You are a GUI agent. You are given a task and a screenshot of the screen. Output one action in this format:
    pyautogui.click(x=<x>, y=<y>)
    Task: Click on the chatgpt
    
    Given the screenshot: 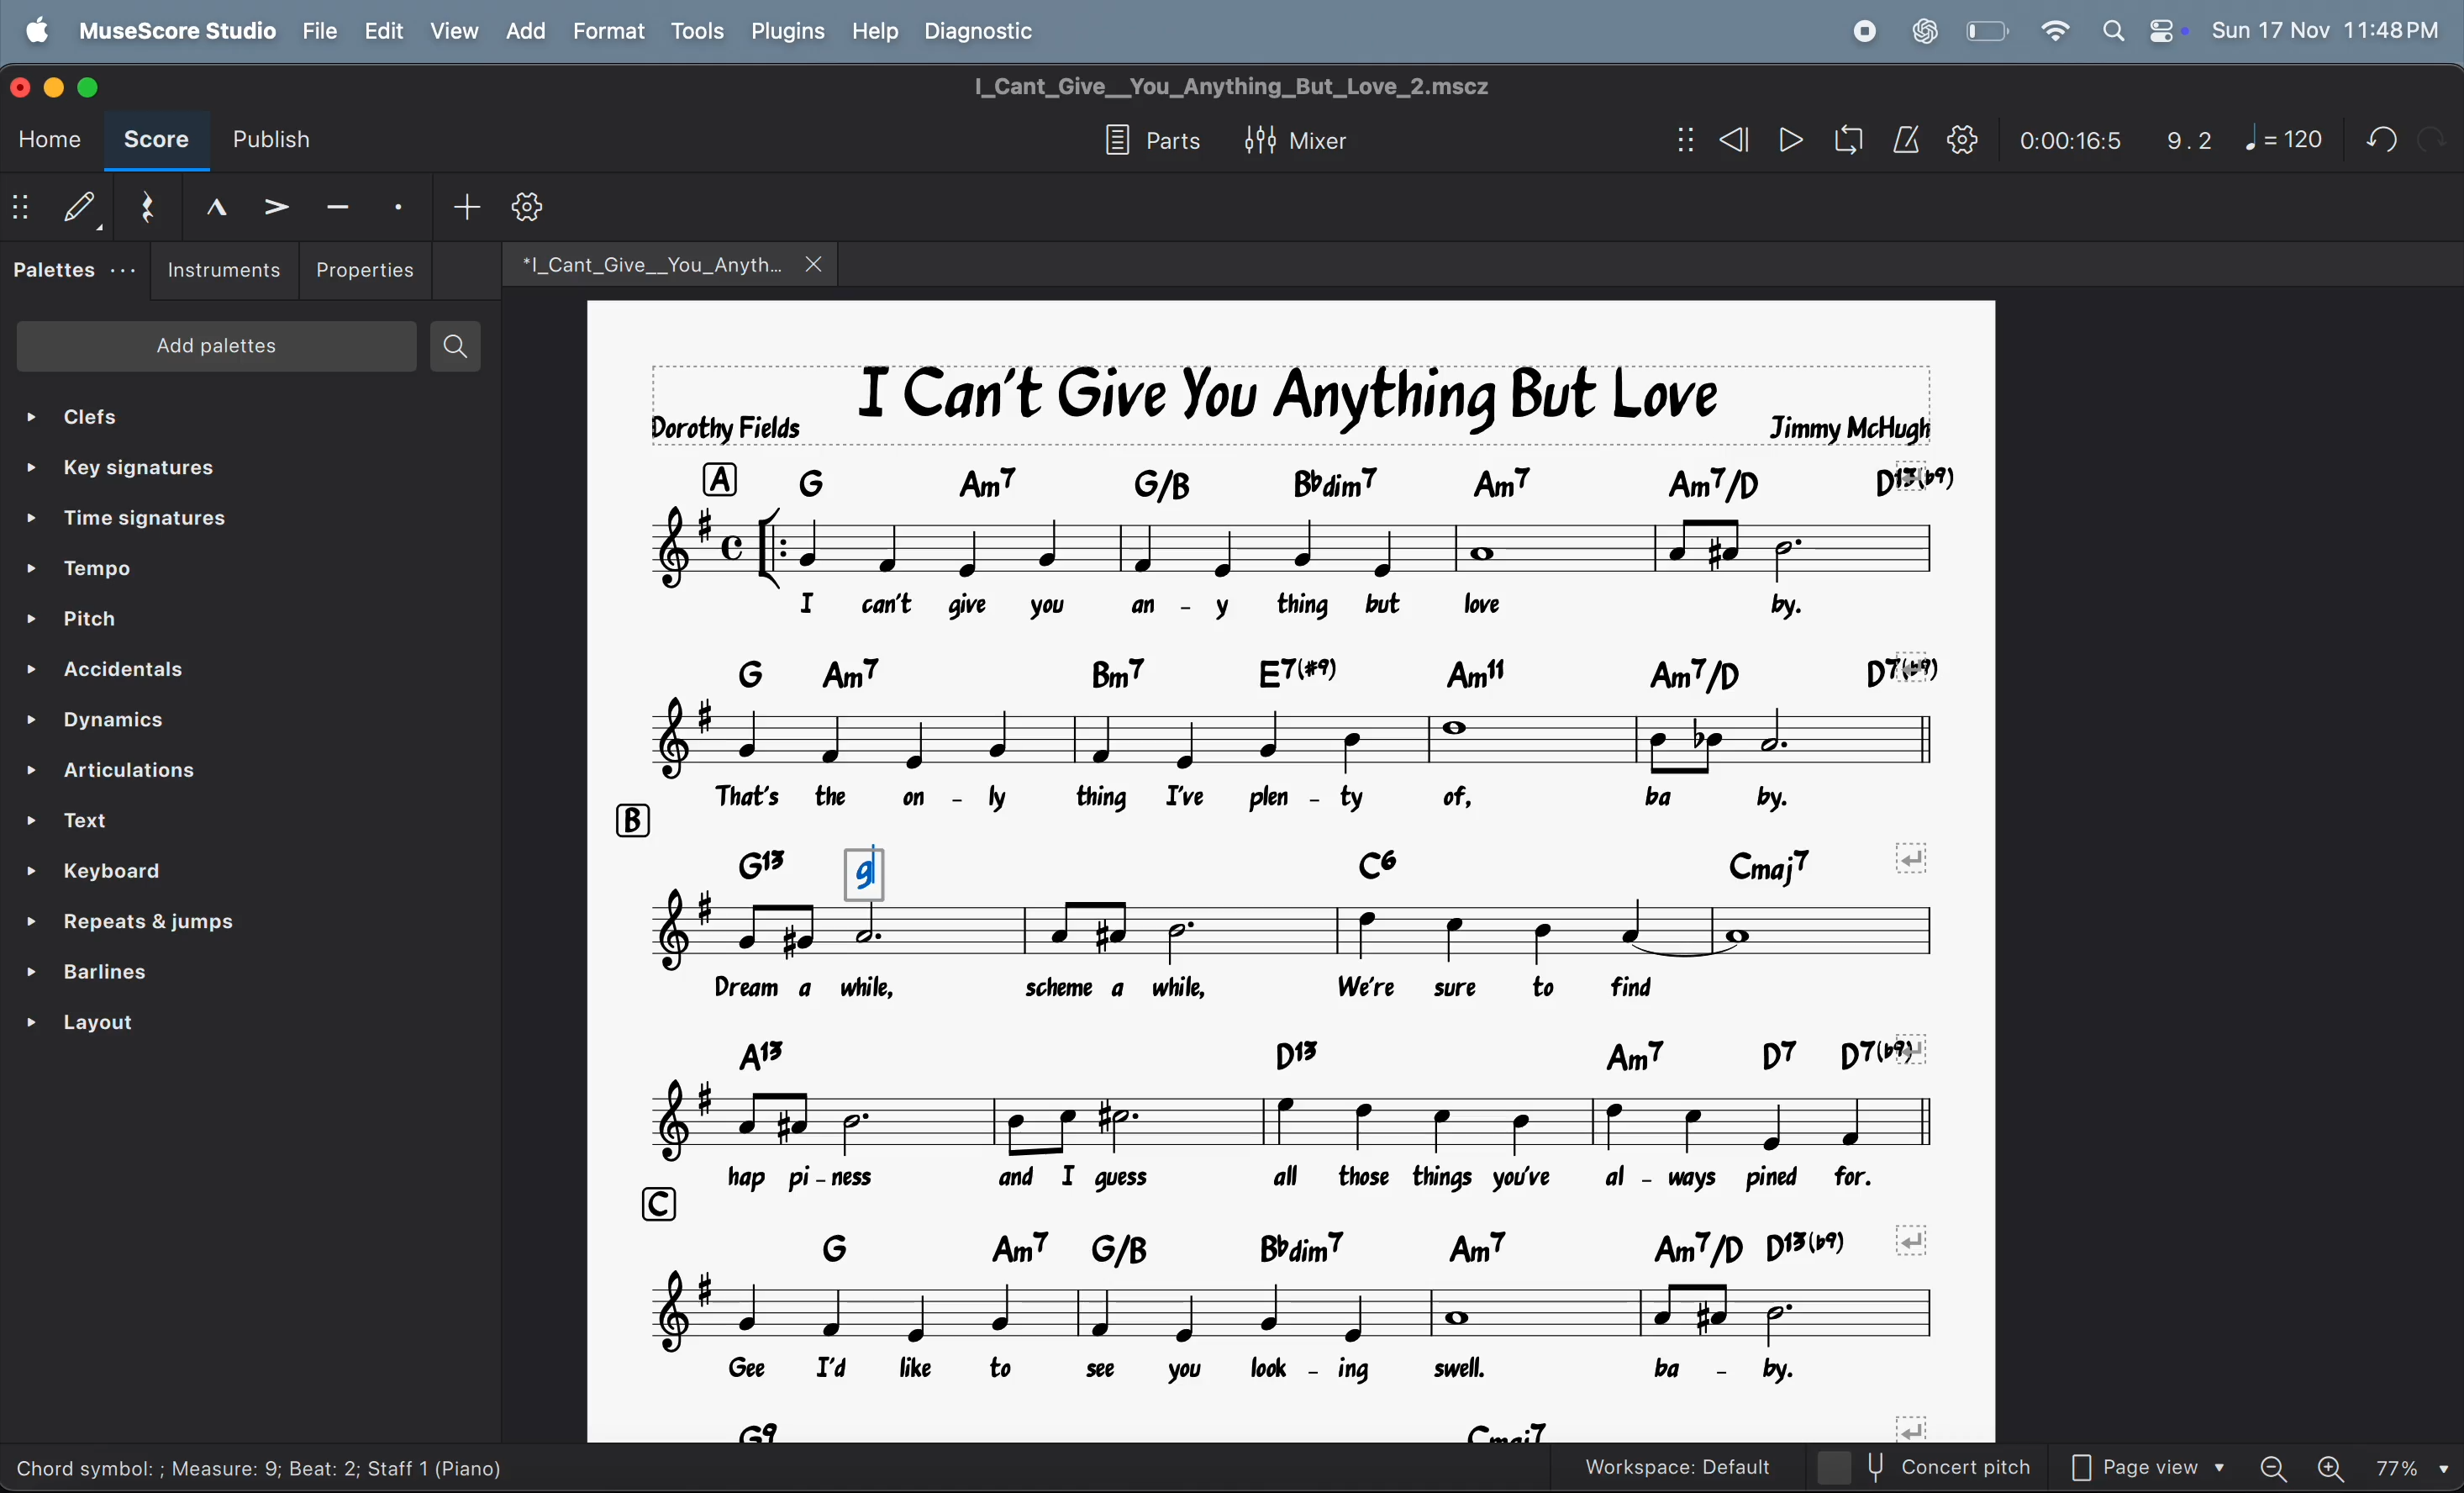 What is the action you would take?
    pyautogui.click(x=1926, y=32)
    